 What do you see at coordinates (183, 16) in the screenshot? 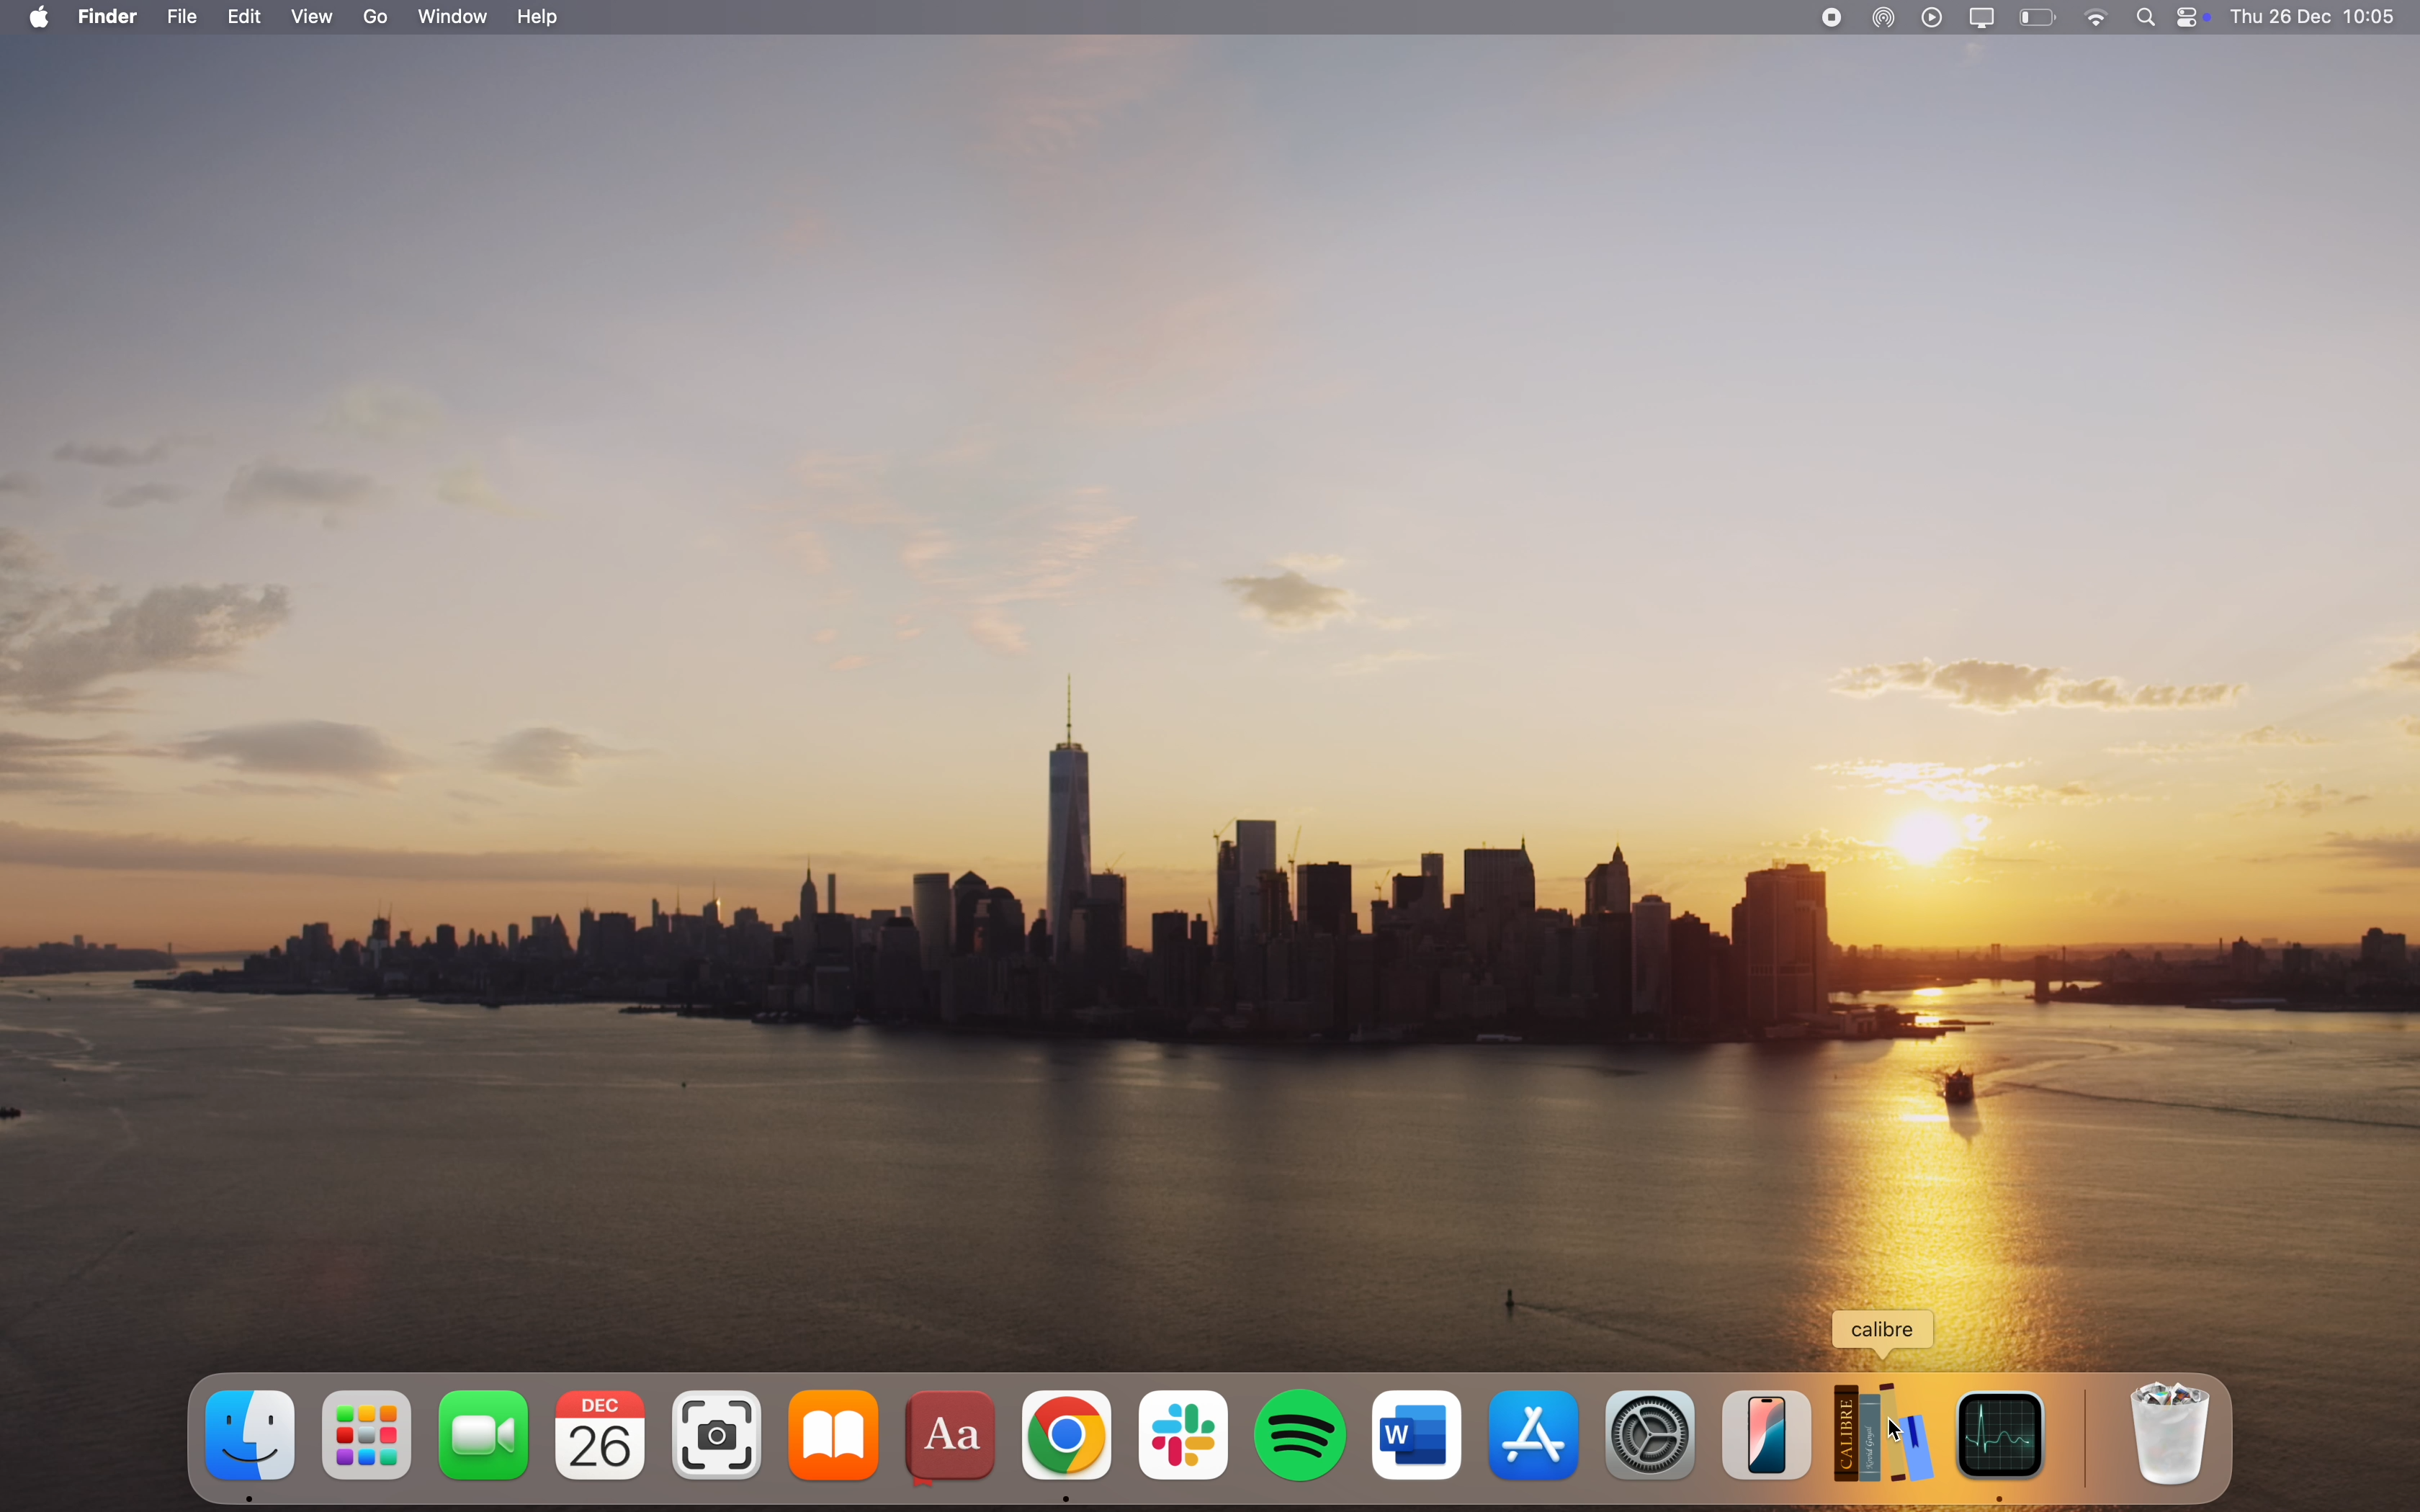
I see `File` at bounding box center [183, 16].